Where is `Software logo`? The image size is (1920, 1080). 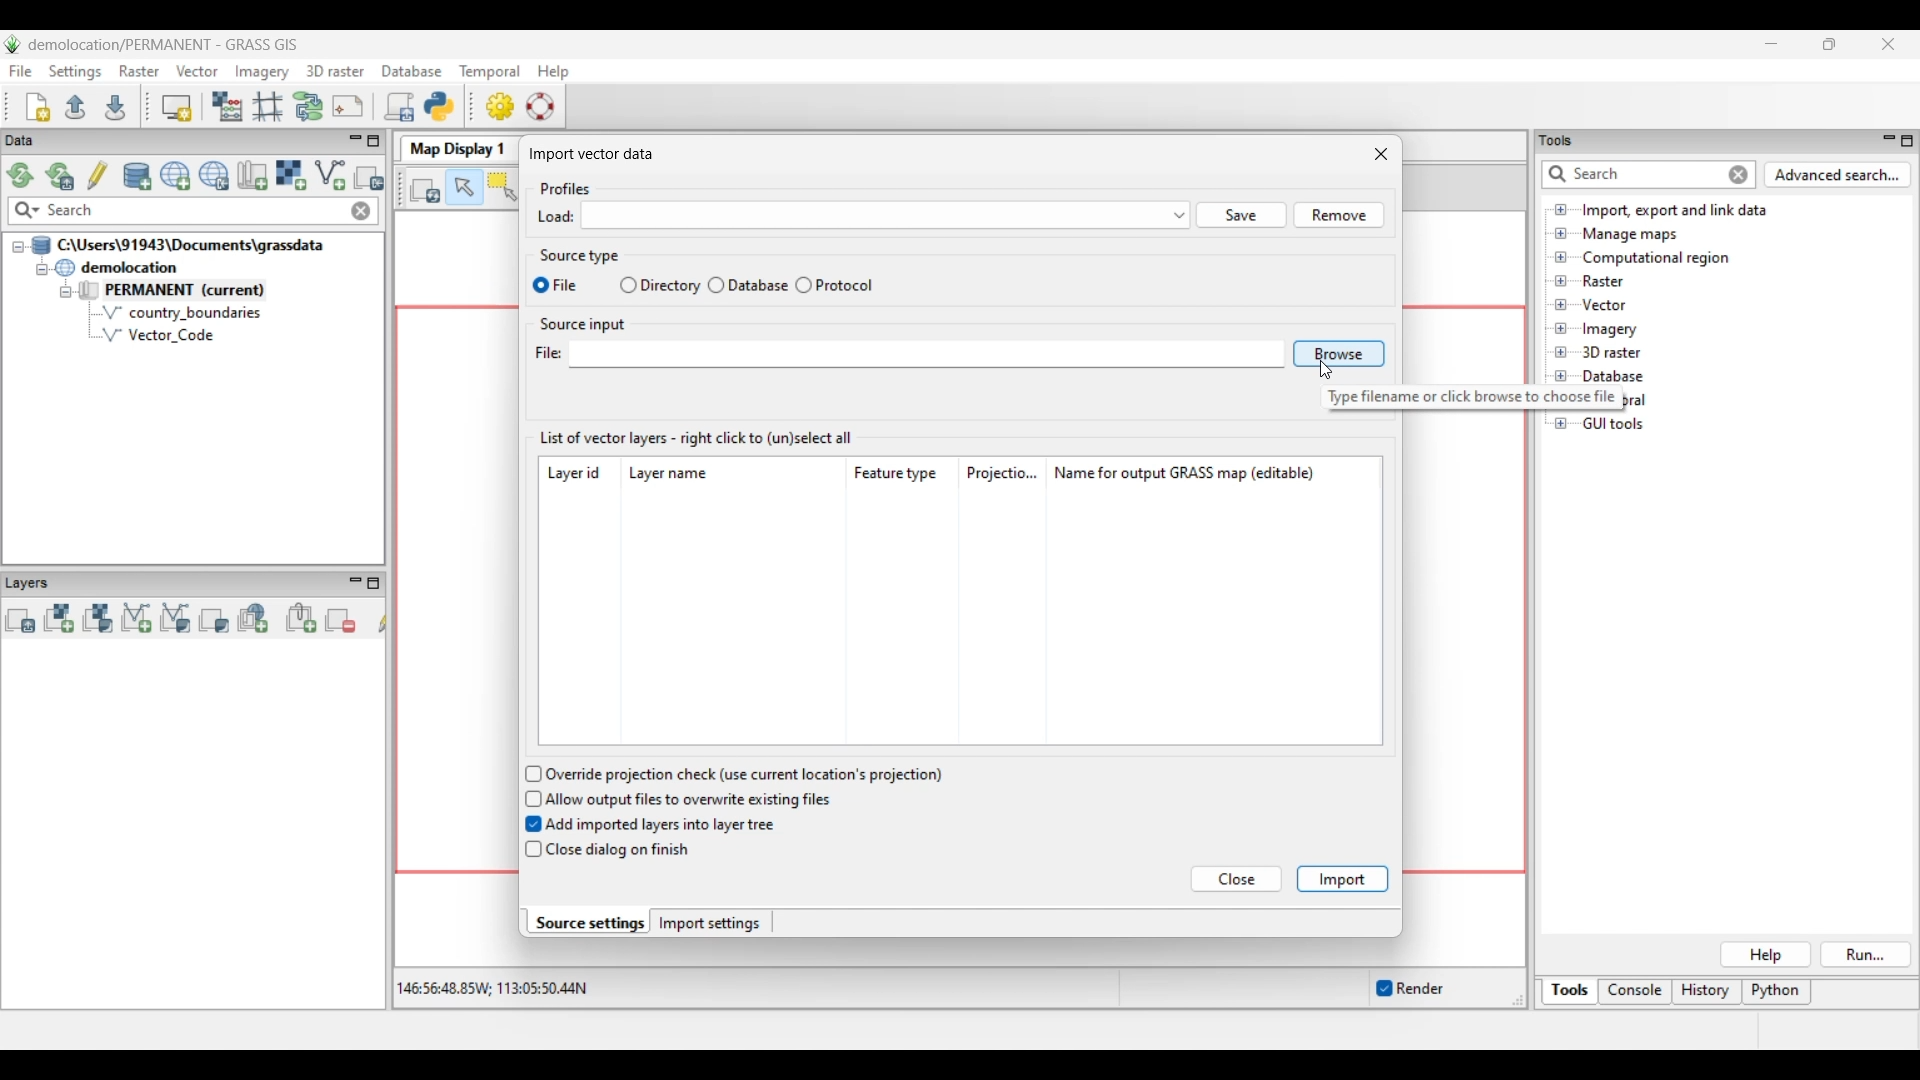 Software logo is located at coordinates (13, 44).